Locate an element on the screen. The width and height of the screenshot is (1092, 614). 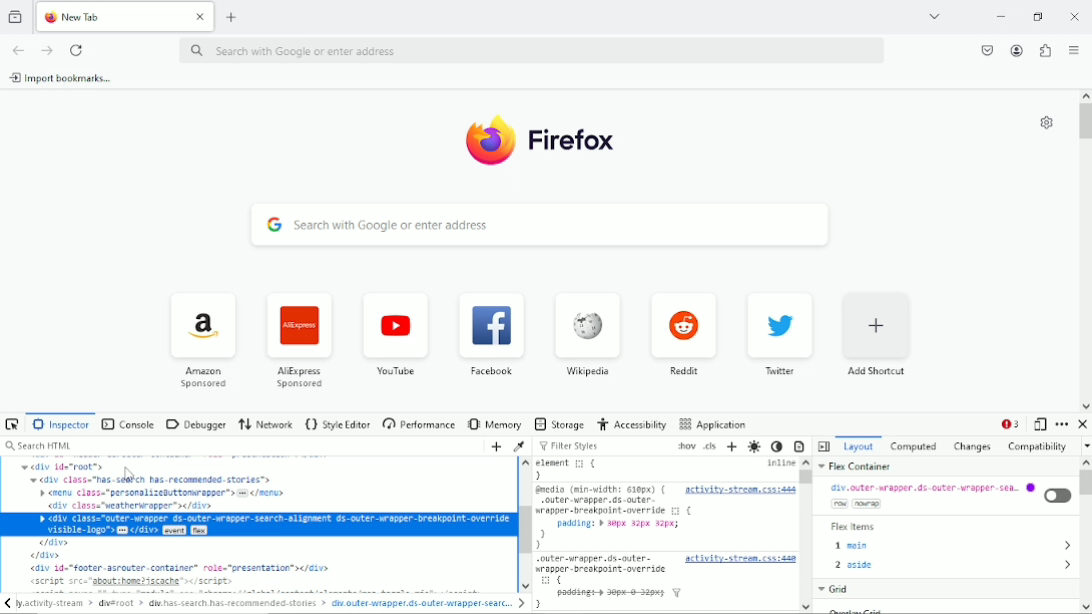
Vertical scrollbar is located at coordinates (805, 477).